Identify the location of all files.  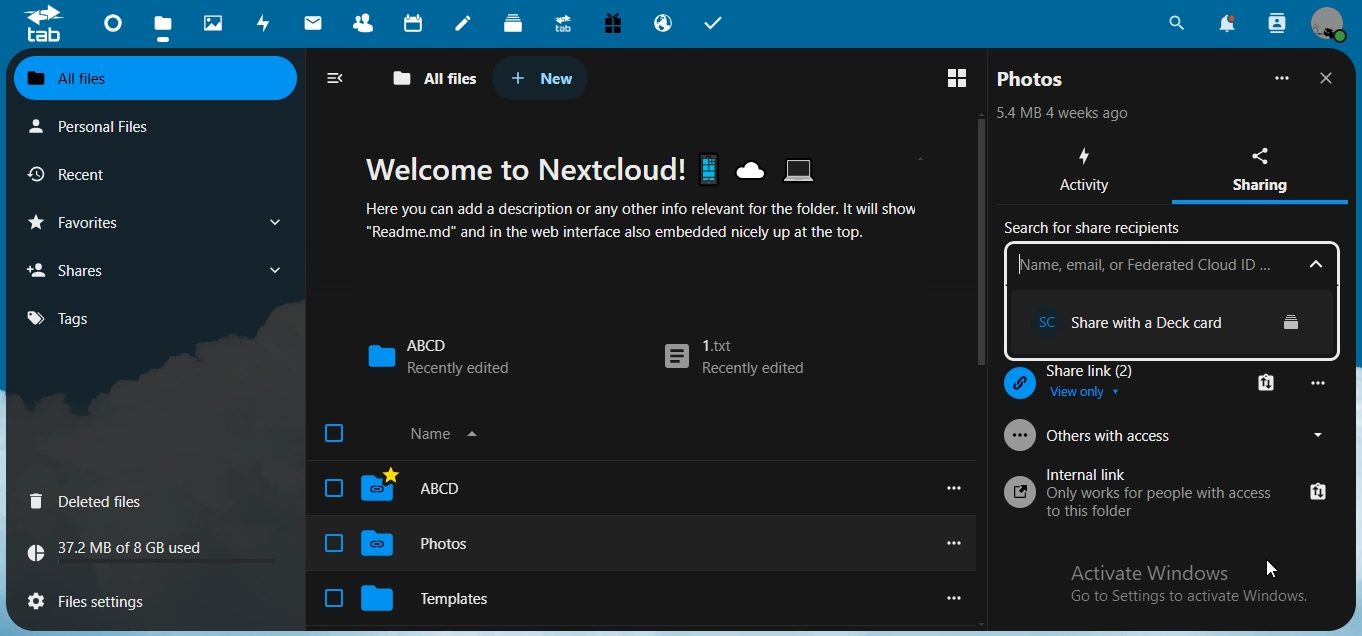
(436, 79).